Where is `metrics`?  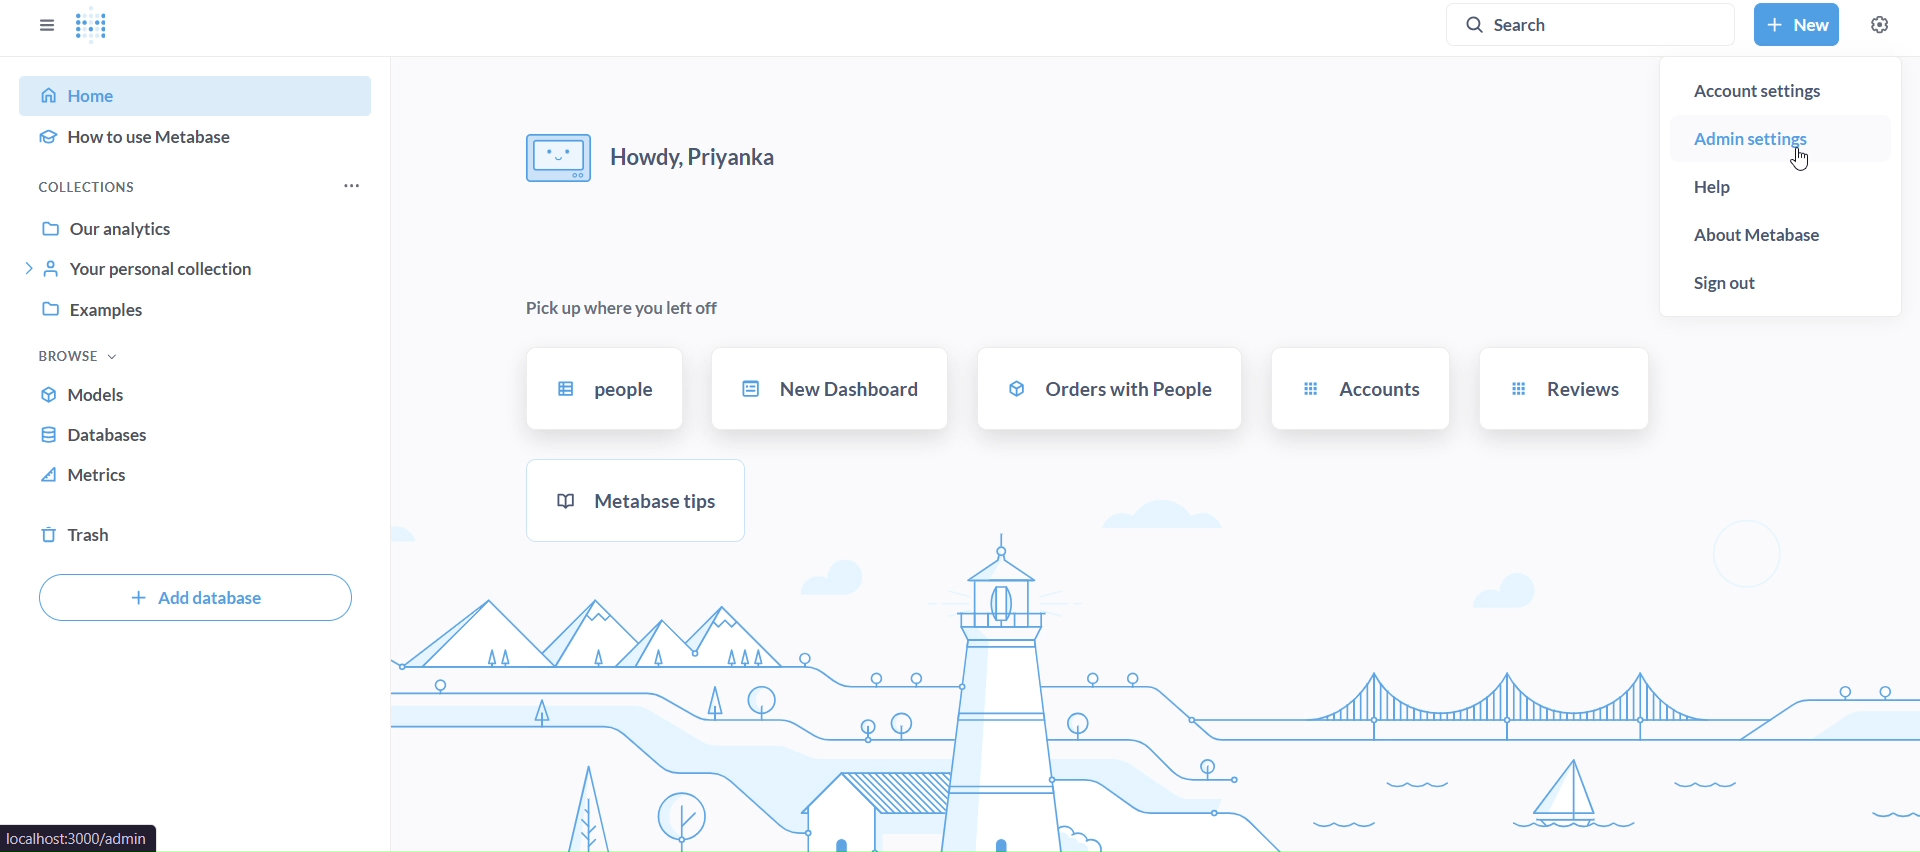 metrics is located at coordinates (196, 478).